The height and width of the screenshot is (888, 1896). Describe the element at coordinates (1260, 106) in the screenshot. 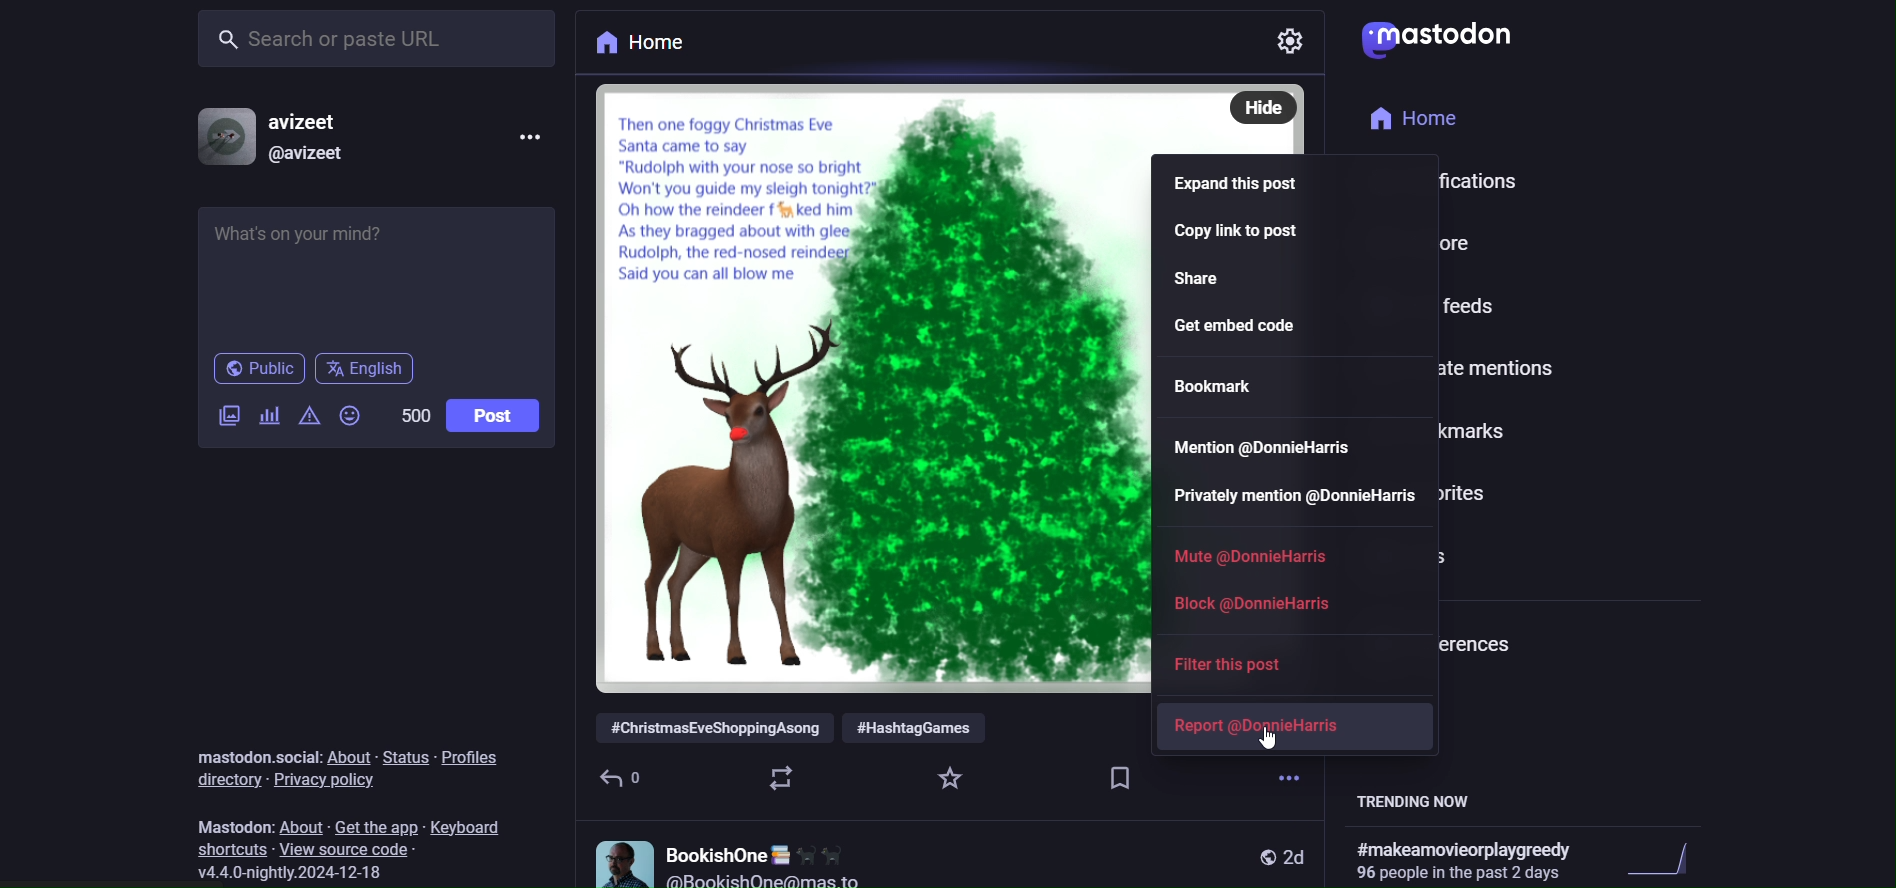

I see `hide` at that location.